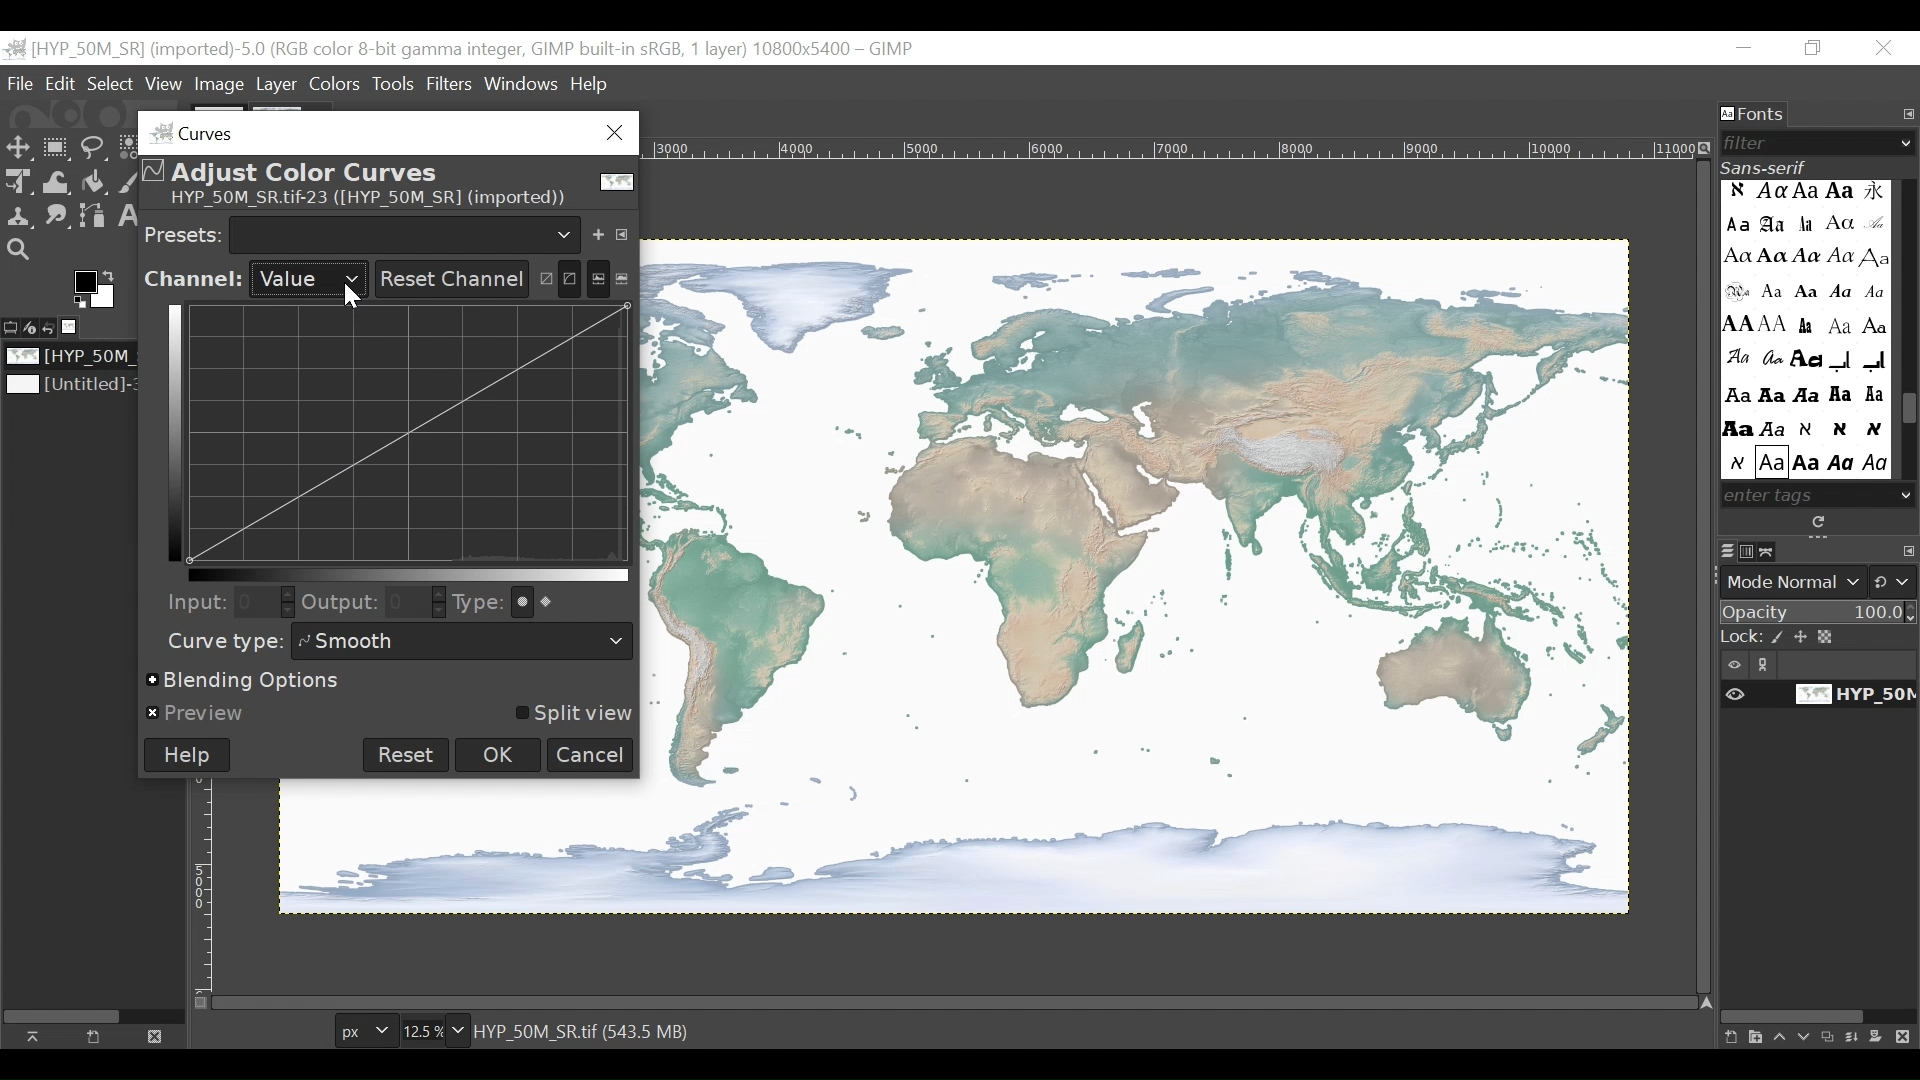 The width and height of the screenshot is (1920, 1080). I want to click on Rectangle Select tool, so click(57, 149).